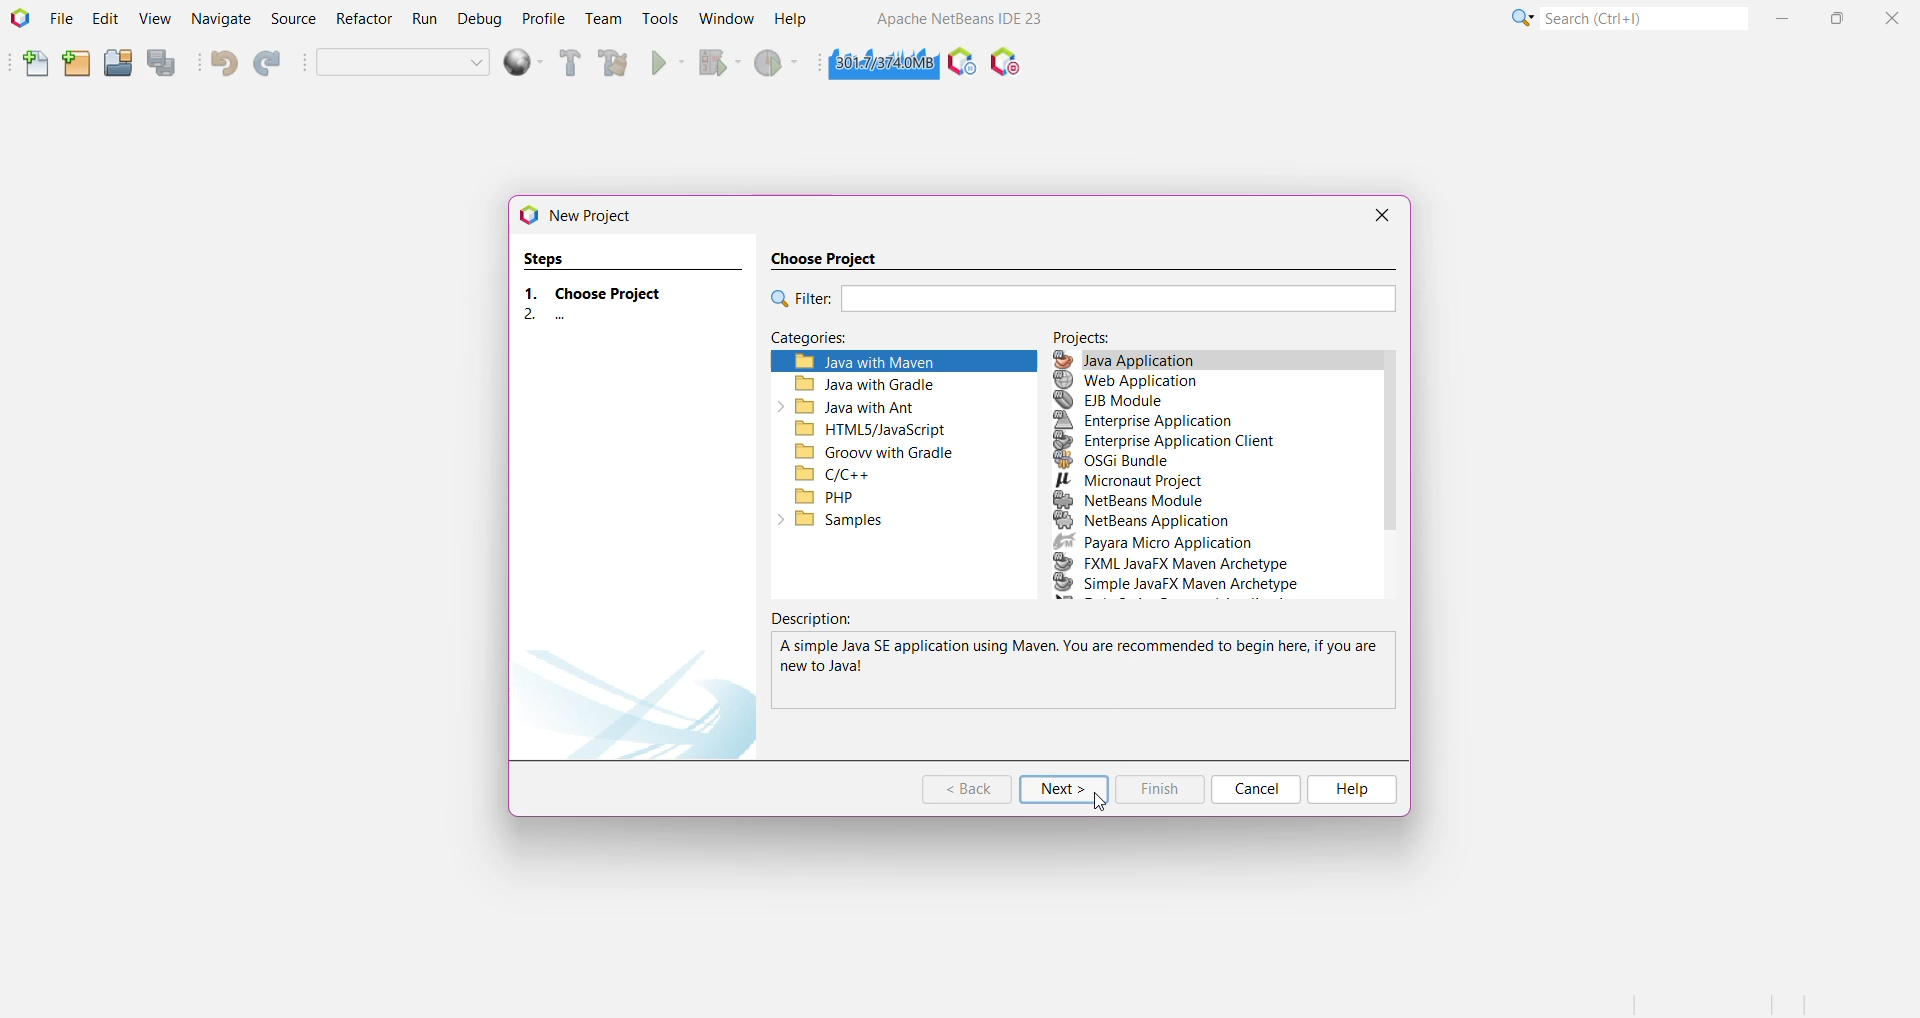 Image resolution: width=1920 pixels, height=1018 pixels. What do you see at coordinates (899, 522) in the screenshot?
I see `Samples` at bounding box center [899, 522].